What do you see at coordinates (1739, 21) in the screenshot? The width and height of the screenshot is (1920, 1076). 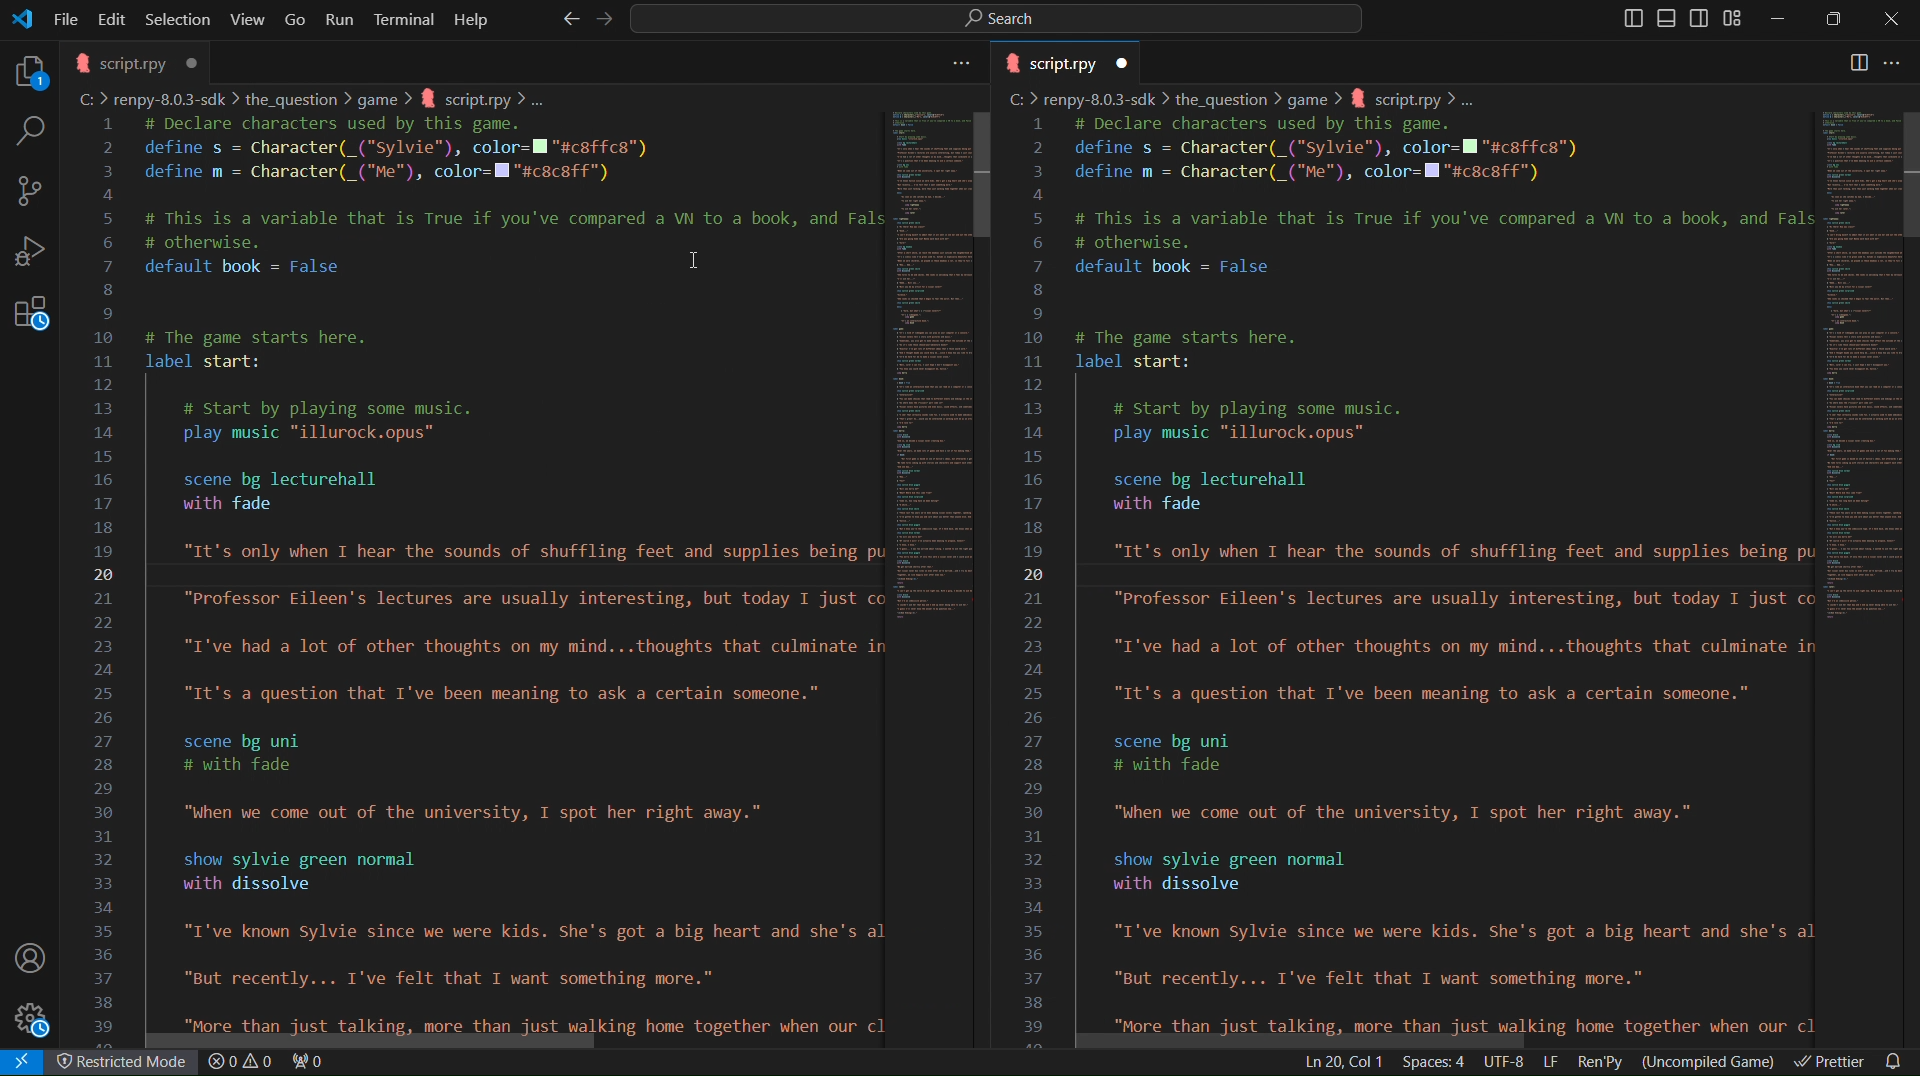 I see `Customize Layout` at bounding box center [1739, 21].